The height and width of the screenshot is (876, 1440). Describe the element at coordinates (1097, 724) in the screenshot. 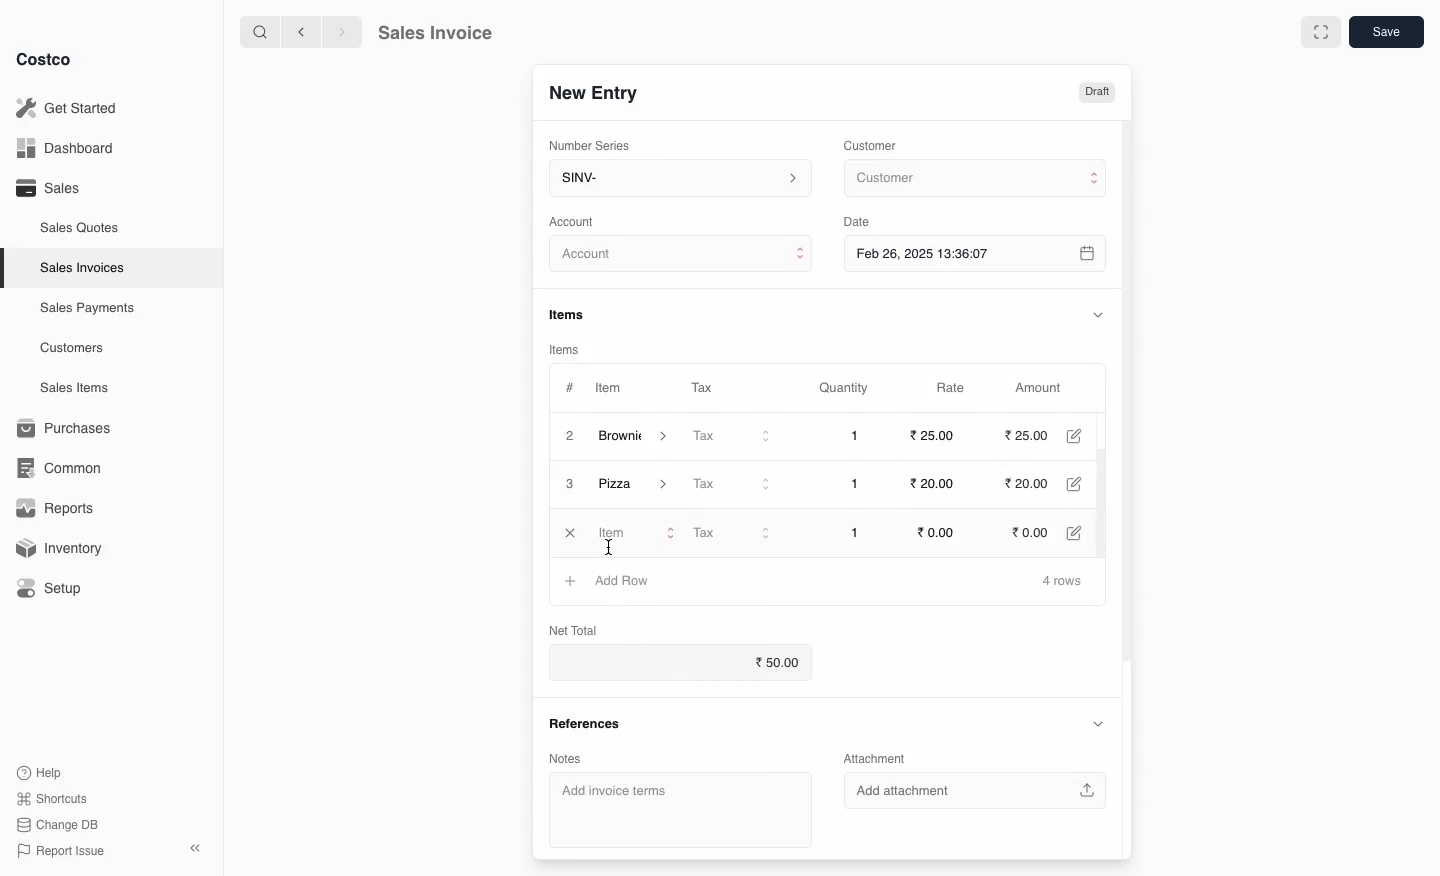

I see `Hide` at that location.